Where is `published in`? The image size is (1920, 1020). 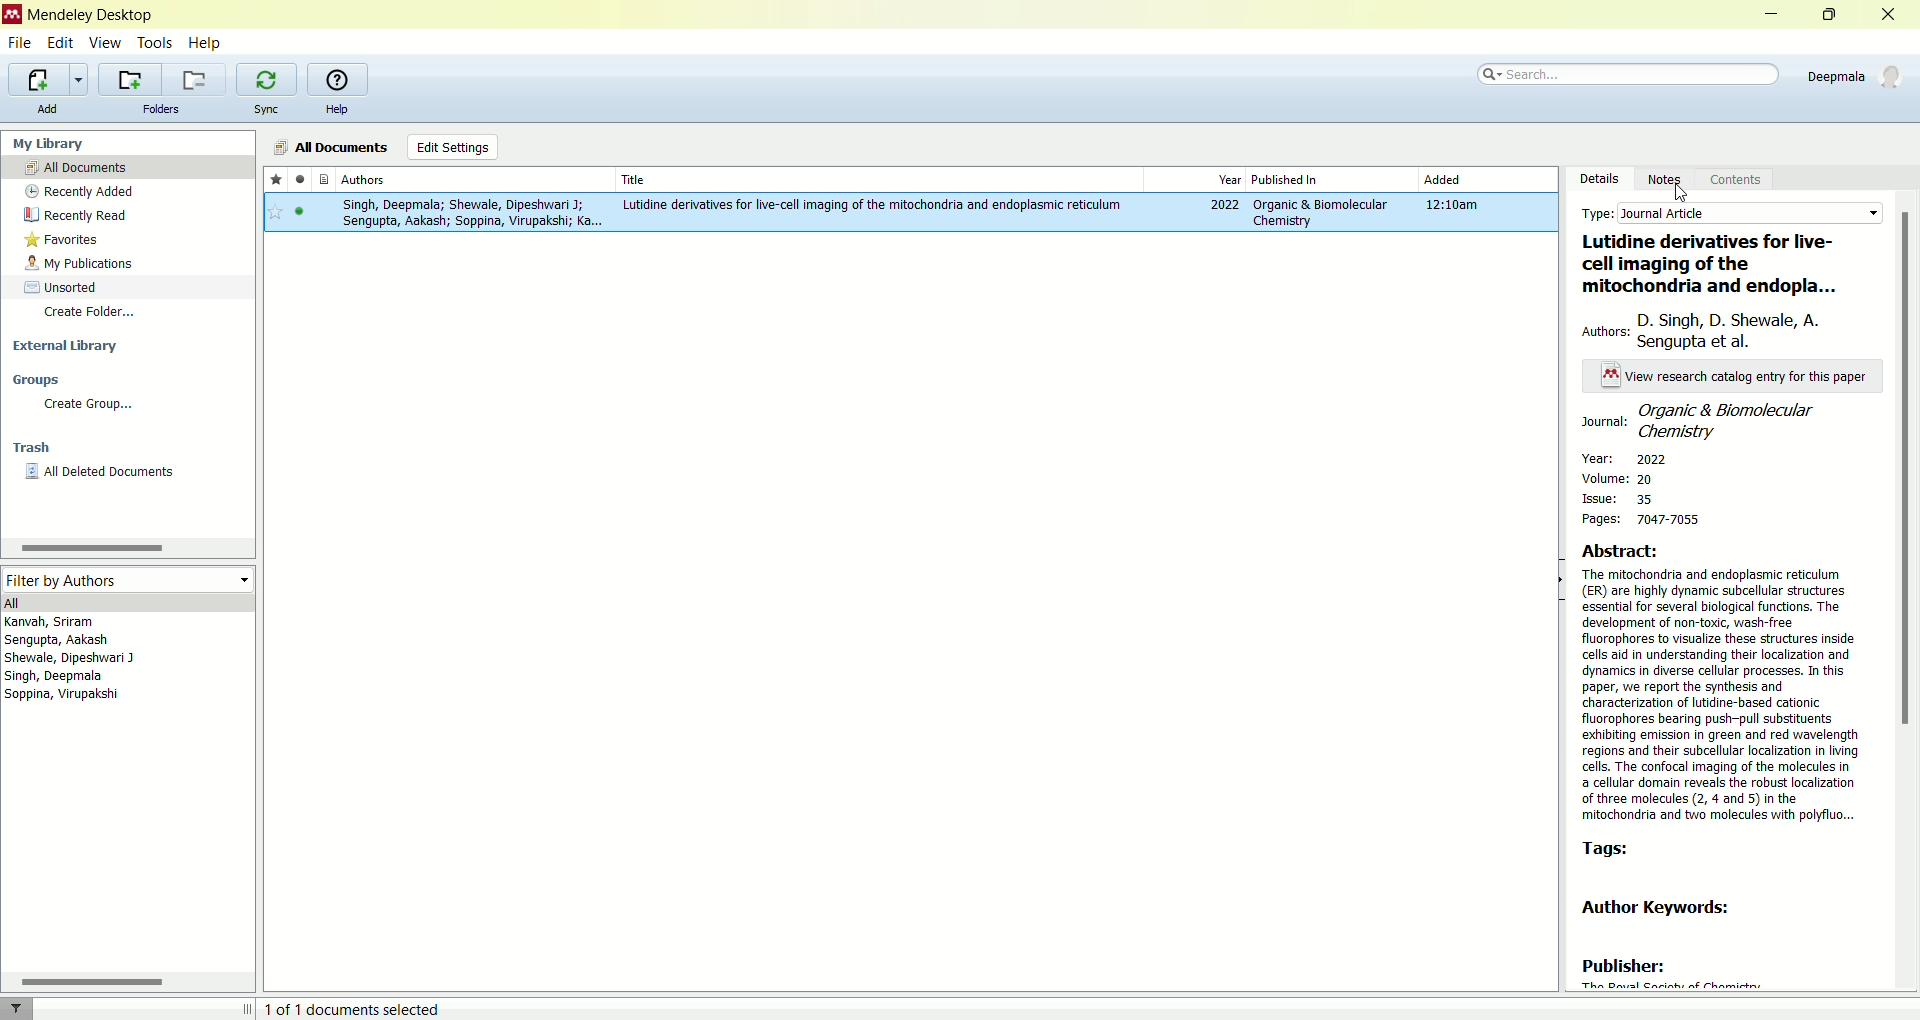 published in is located at coordinates (1304, 178).